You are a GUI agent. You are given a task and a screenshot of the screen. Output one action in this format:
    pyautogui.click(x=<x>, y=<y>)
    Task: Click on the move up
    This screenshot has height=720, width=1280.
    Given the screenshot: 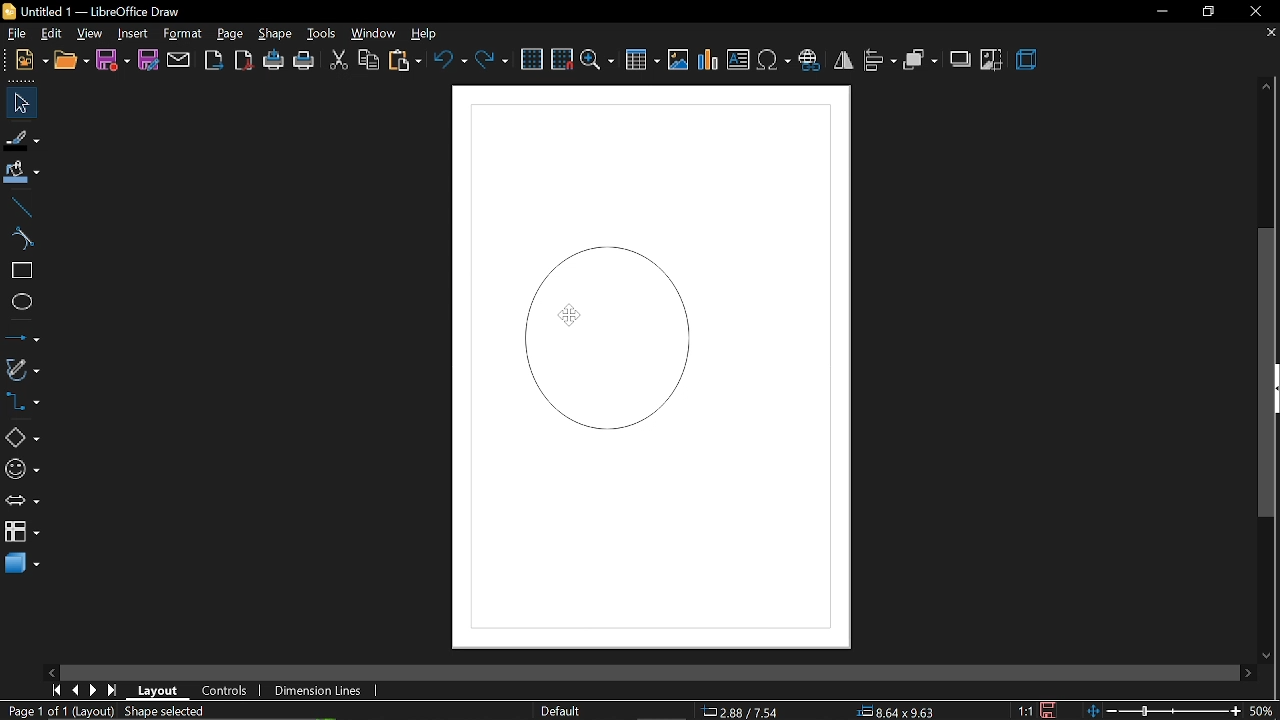 What is the action you would take?
    pyautogui.click(x=1265, y=86)
    